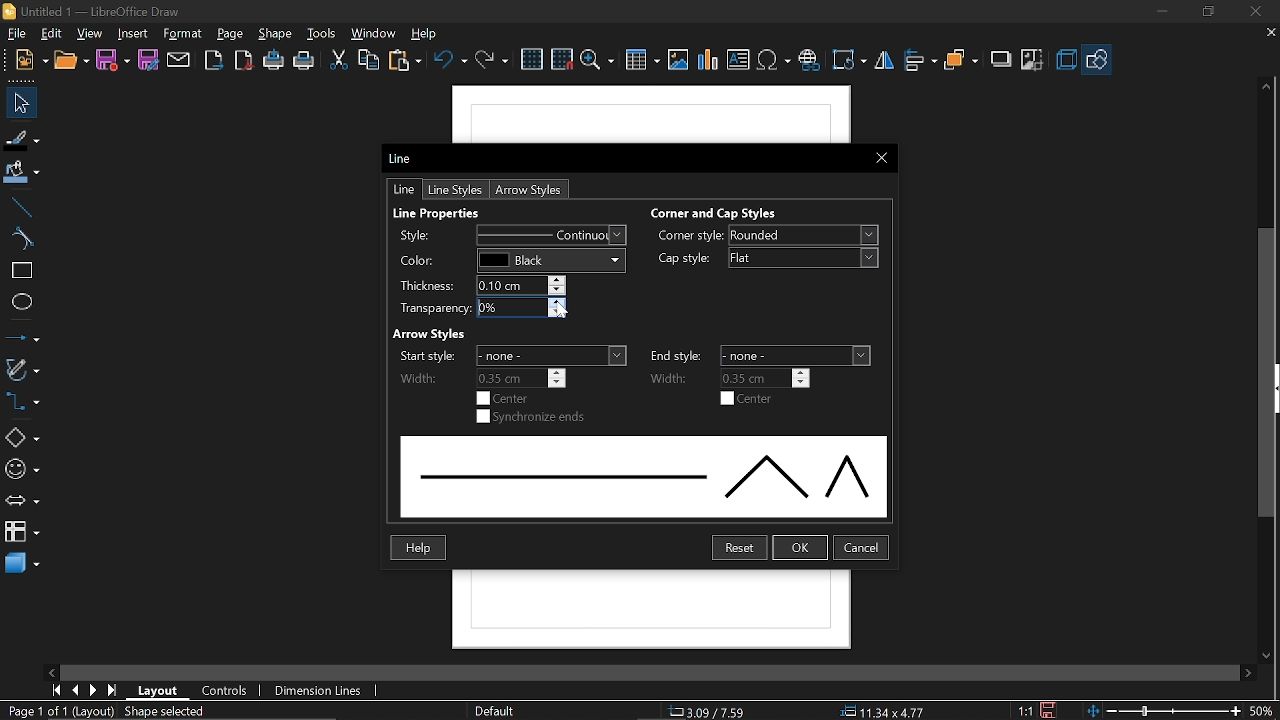  I want to click on cursor, so click(566, 313).